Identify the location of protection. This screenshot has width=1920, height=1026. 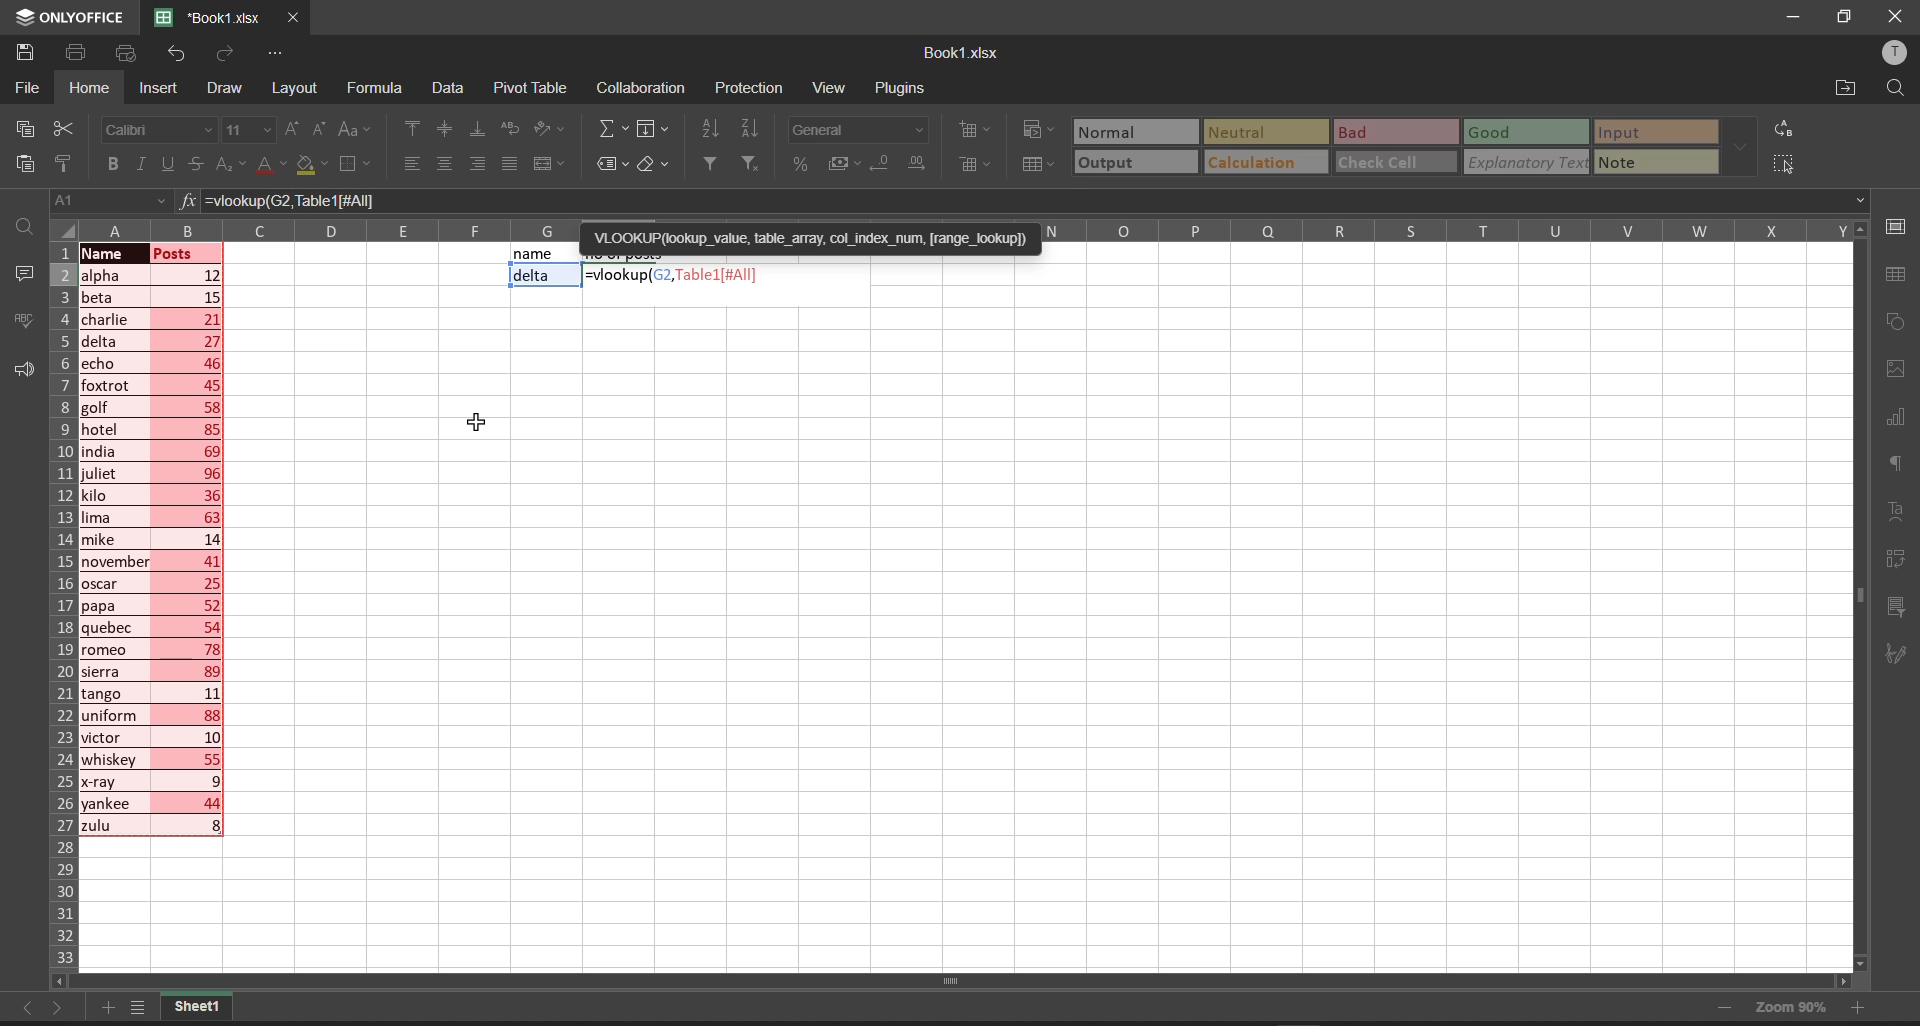
(754, 87).